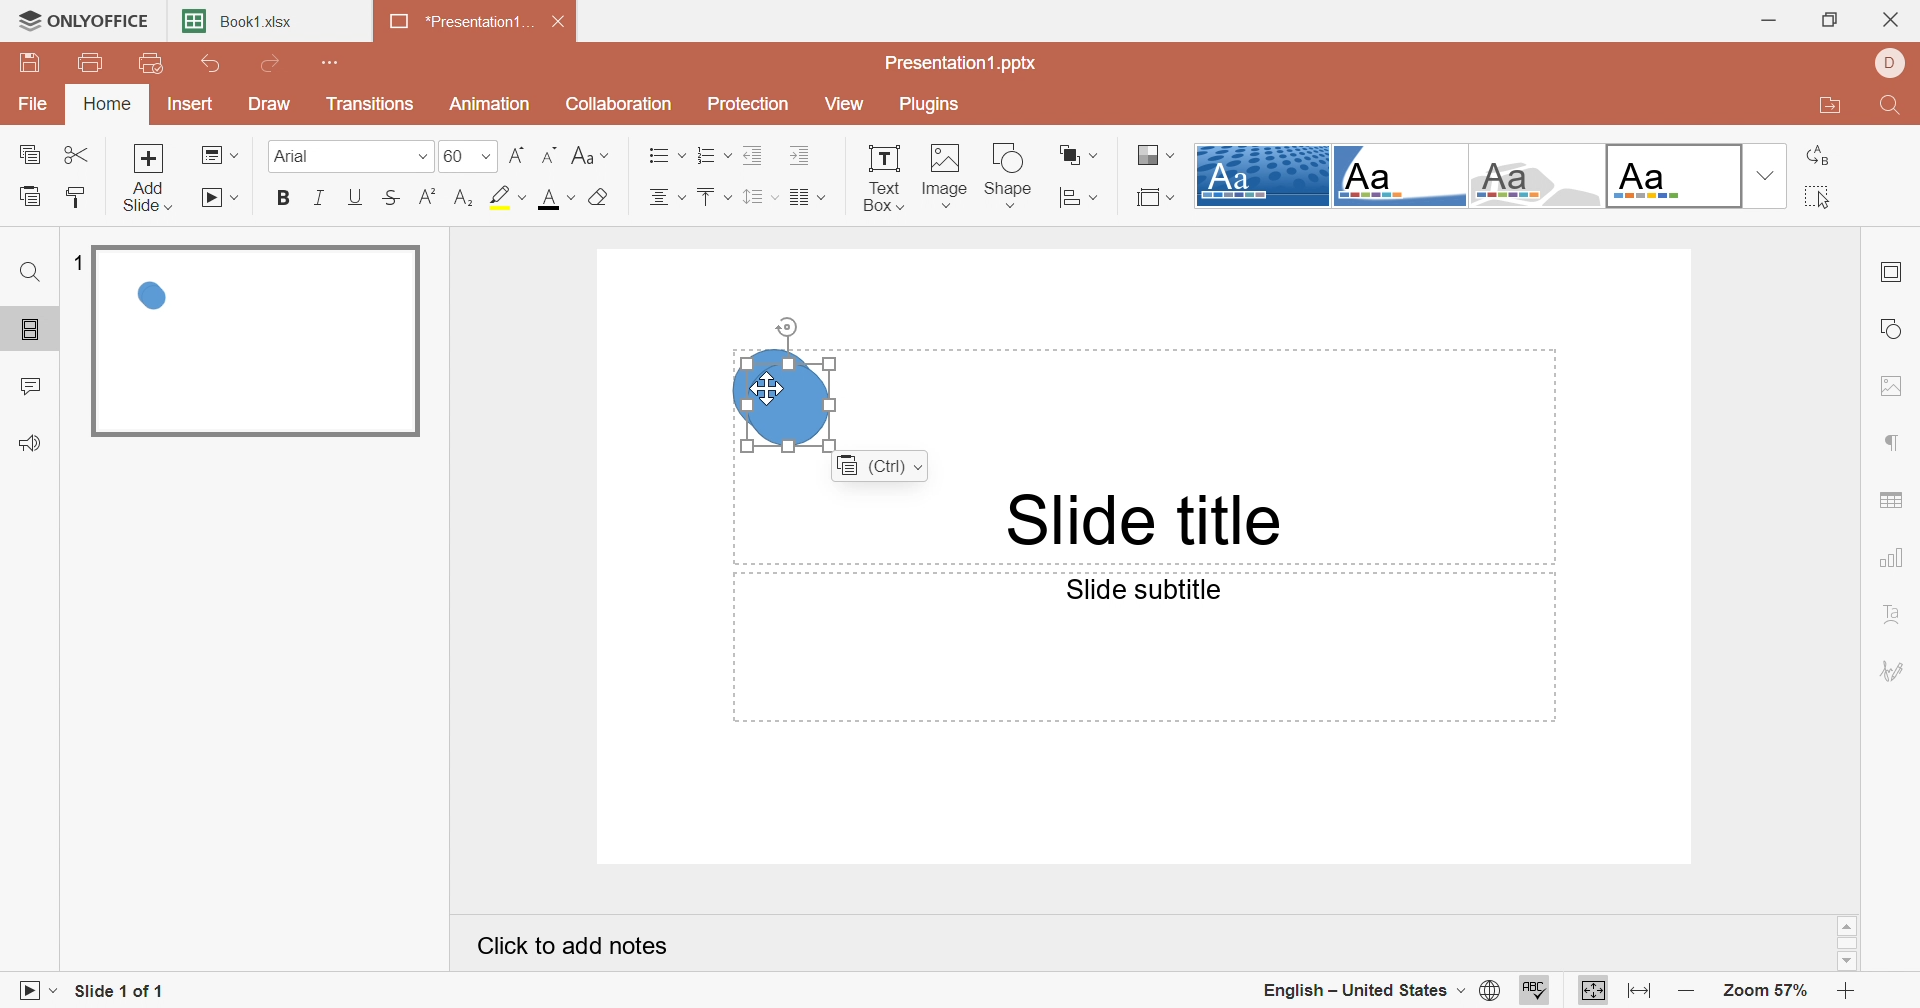 This screenshot has width=1920, height=1008. I want to click on Protection, so click(753, 104).